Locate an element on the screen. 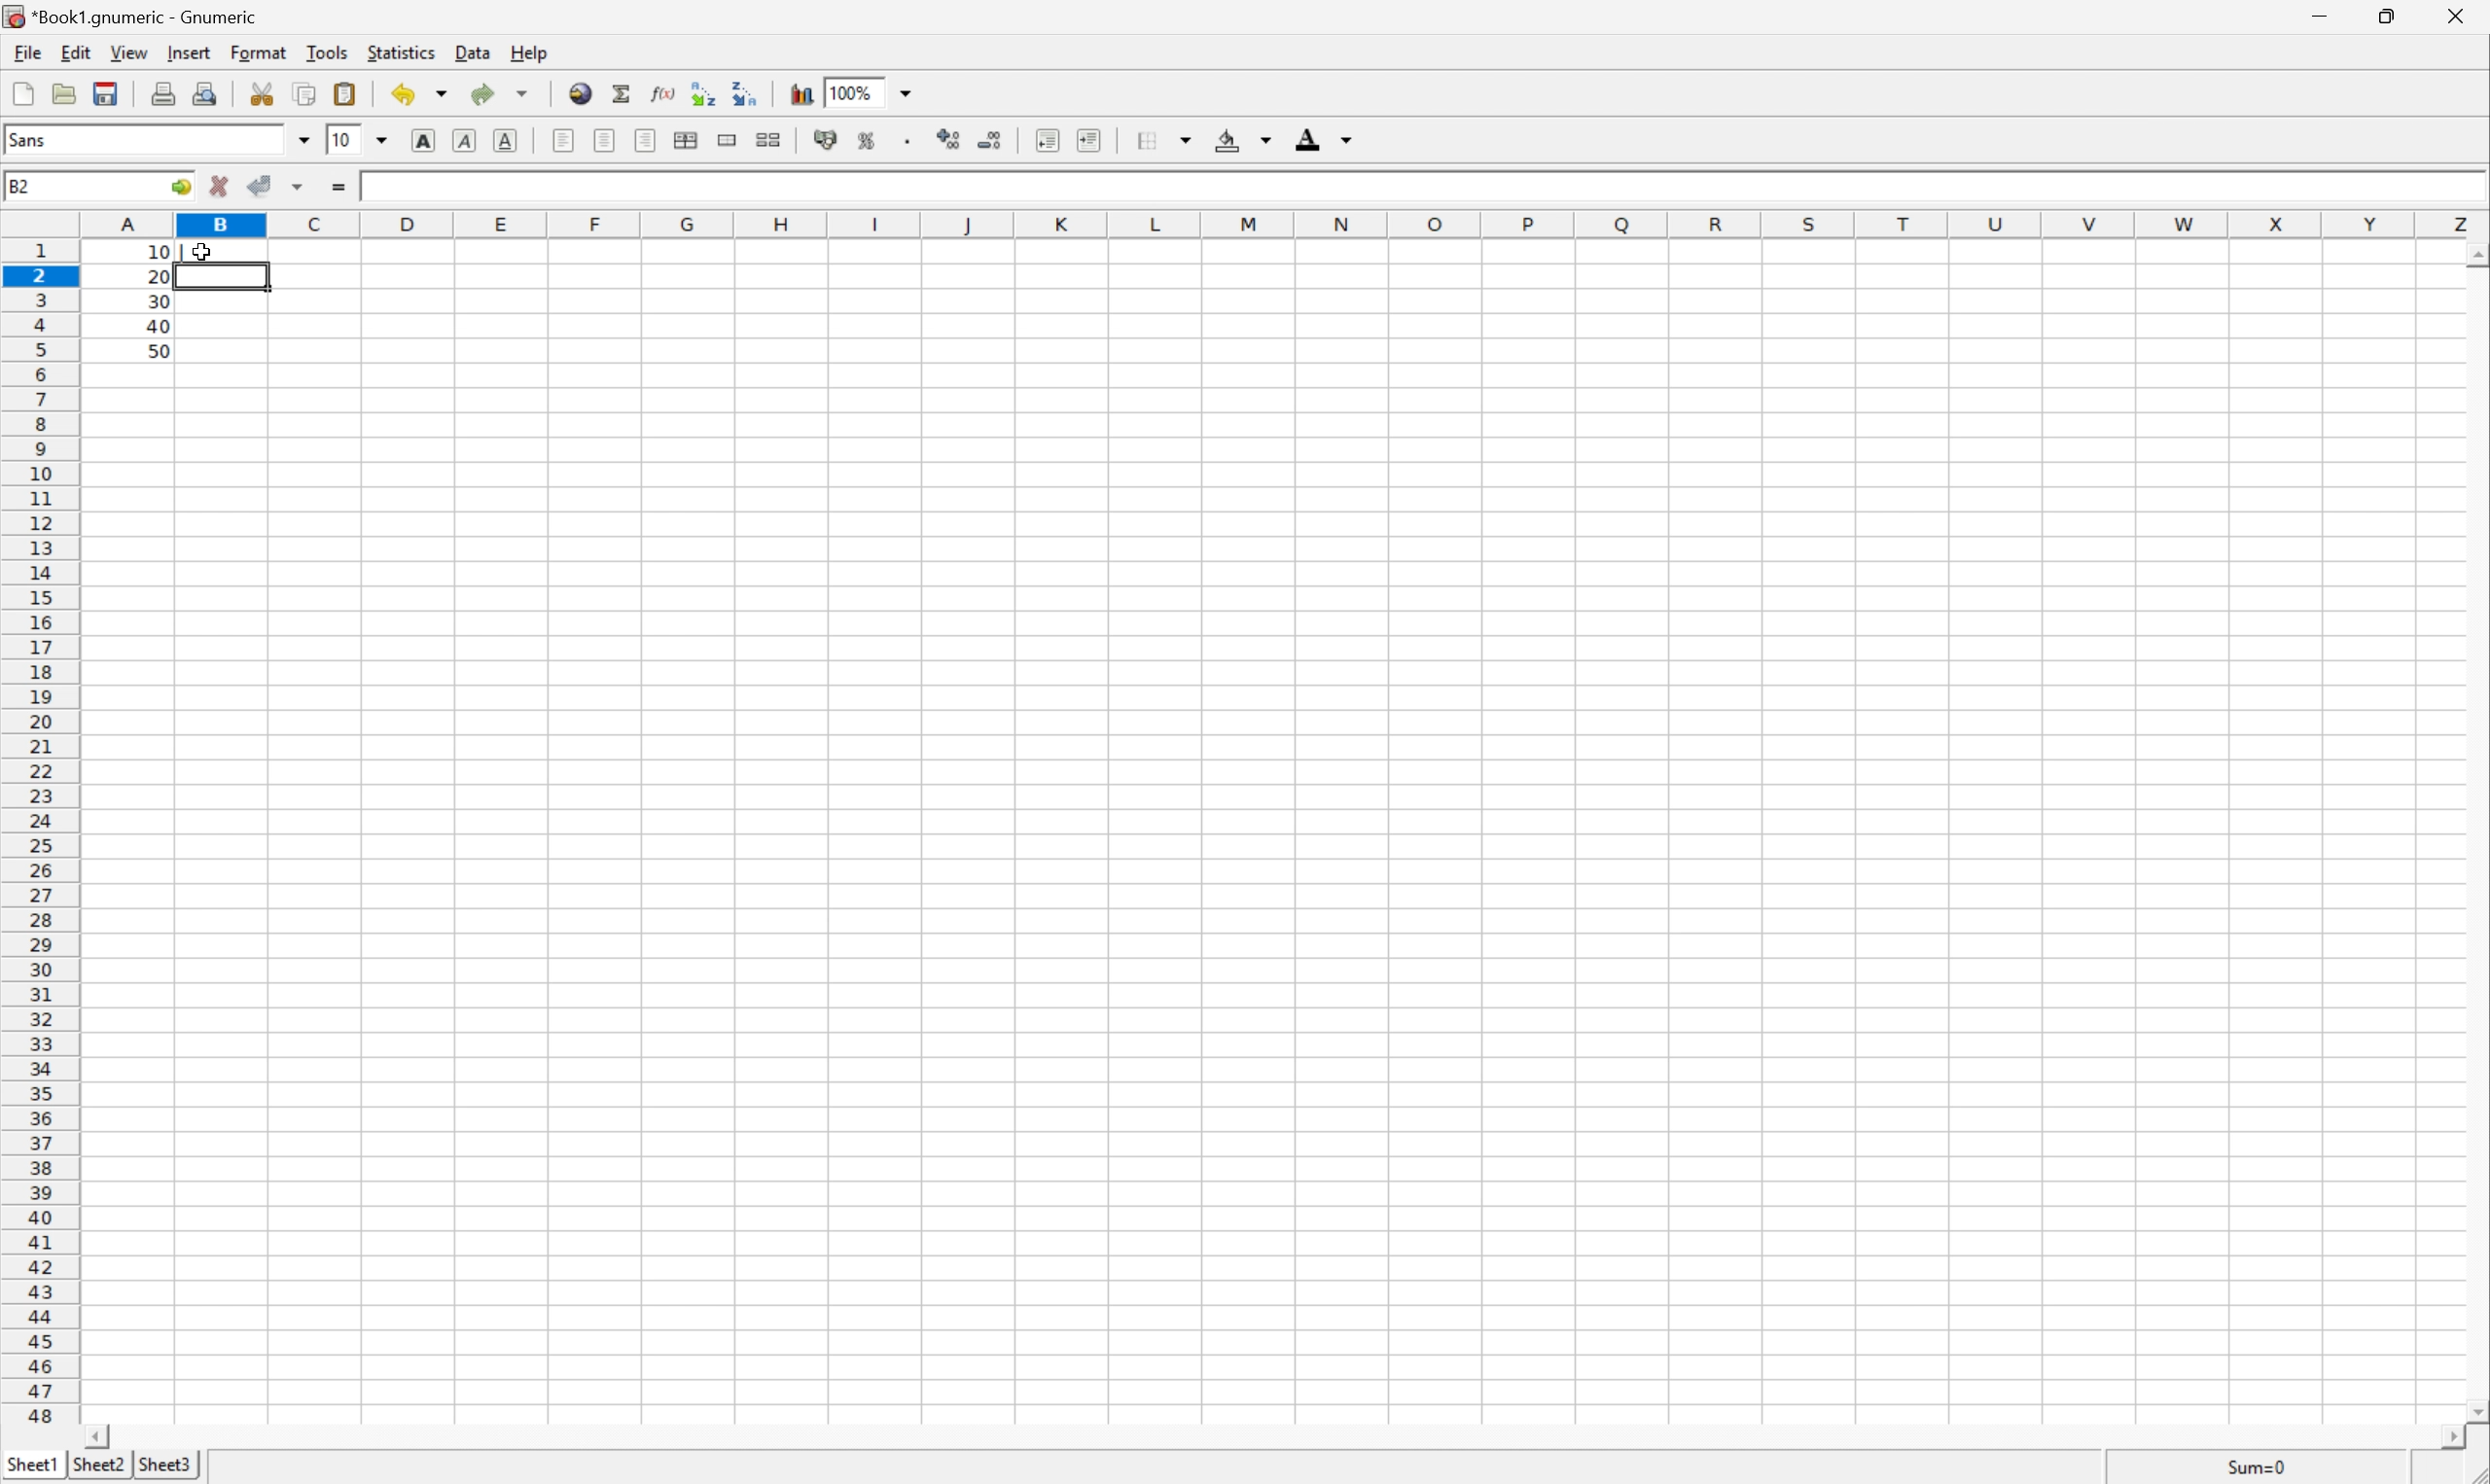 The height and width of the screenshot is (1484, 2490). Center horizontally across selection is located at coordinates (687, 142).